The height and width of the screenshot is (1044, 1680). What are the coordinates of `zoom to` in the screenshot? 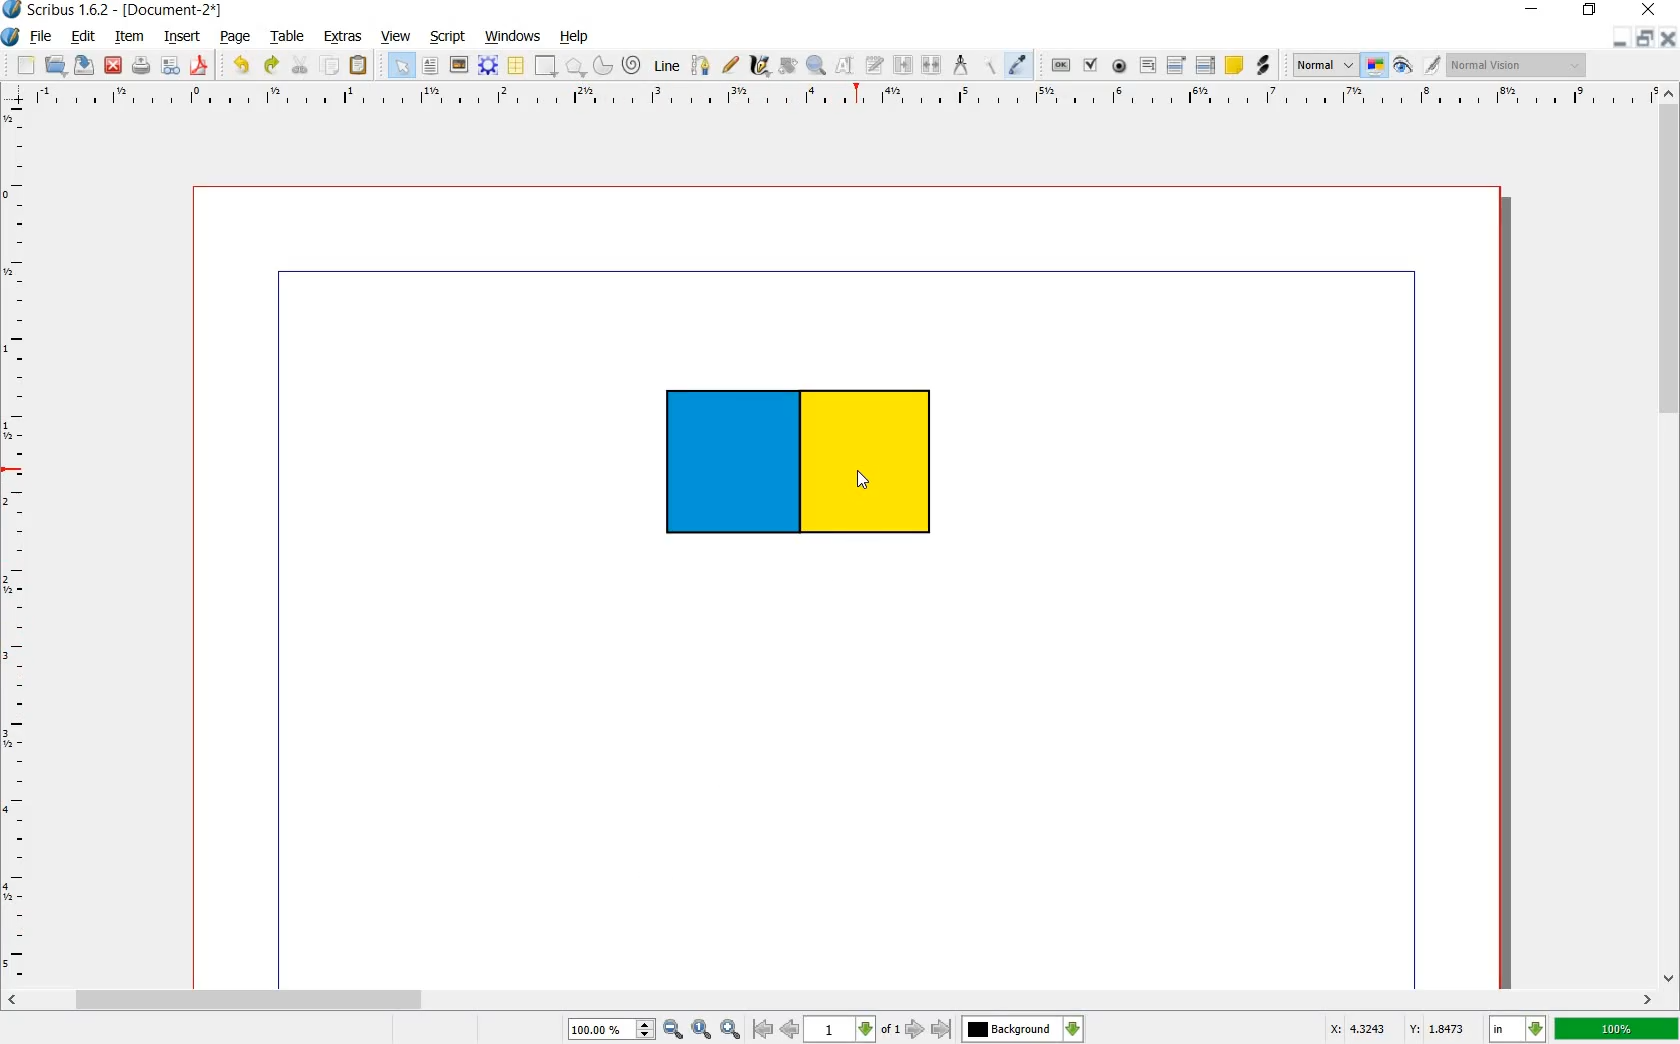 It's located at (702, 1027).